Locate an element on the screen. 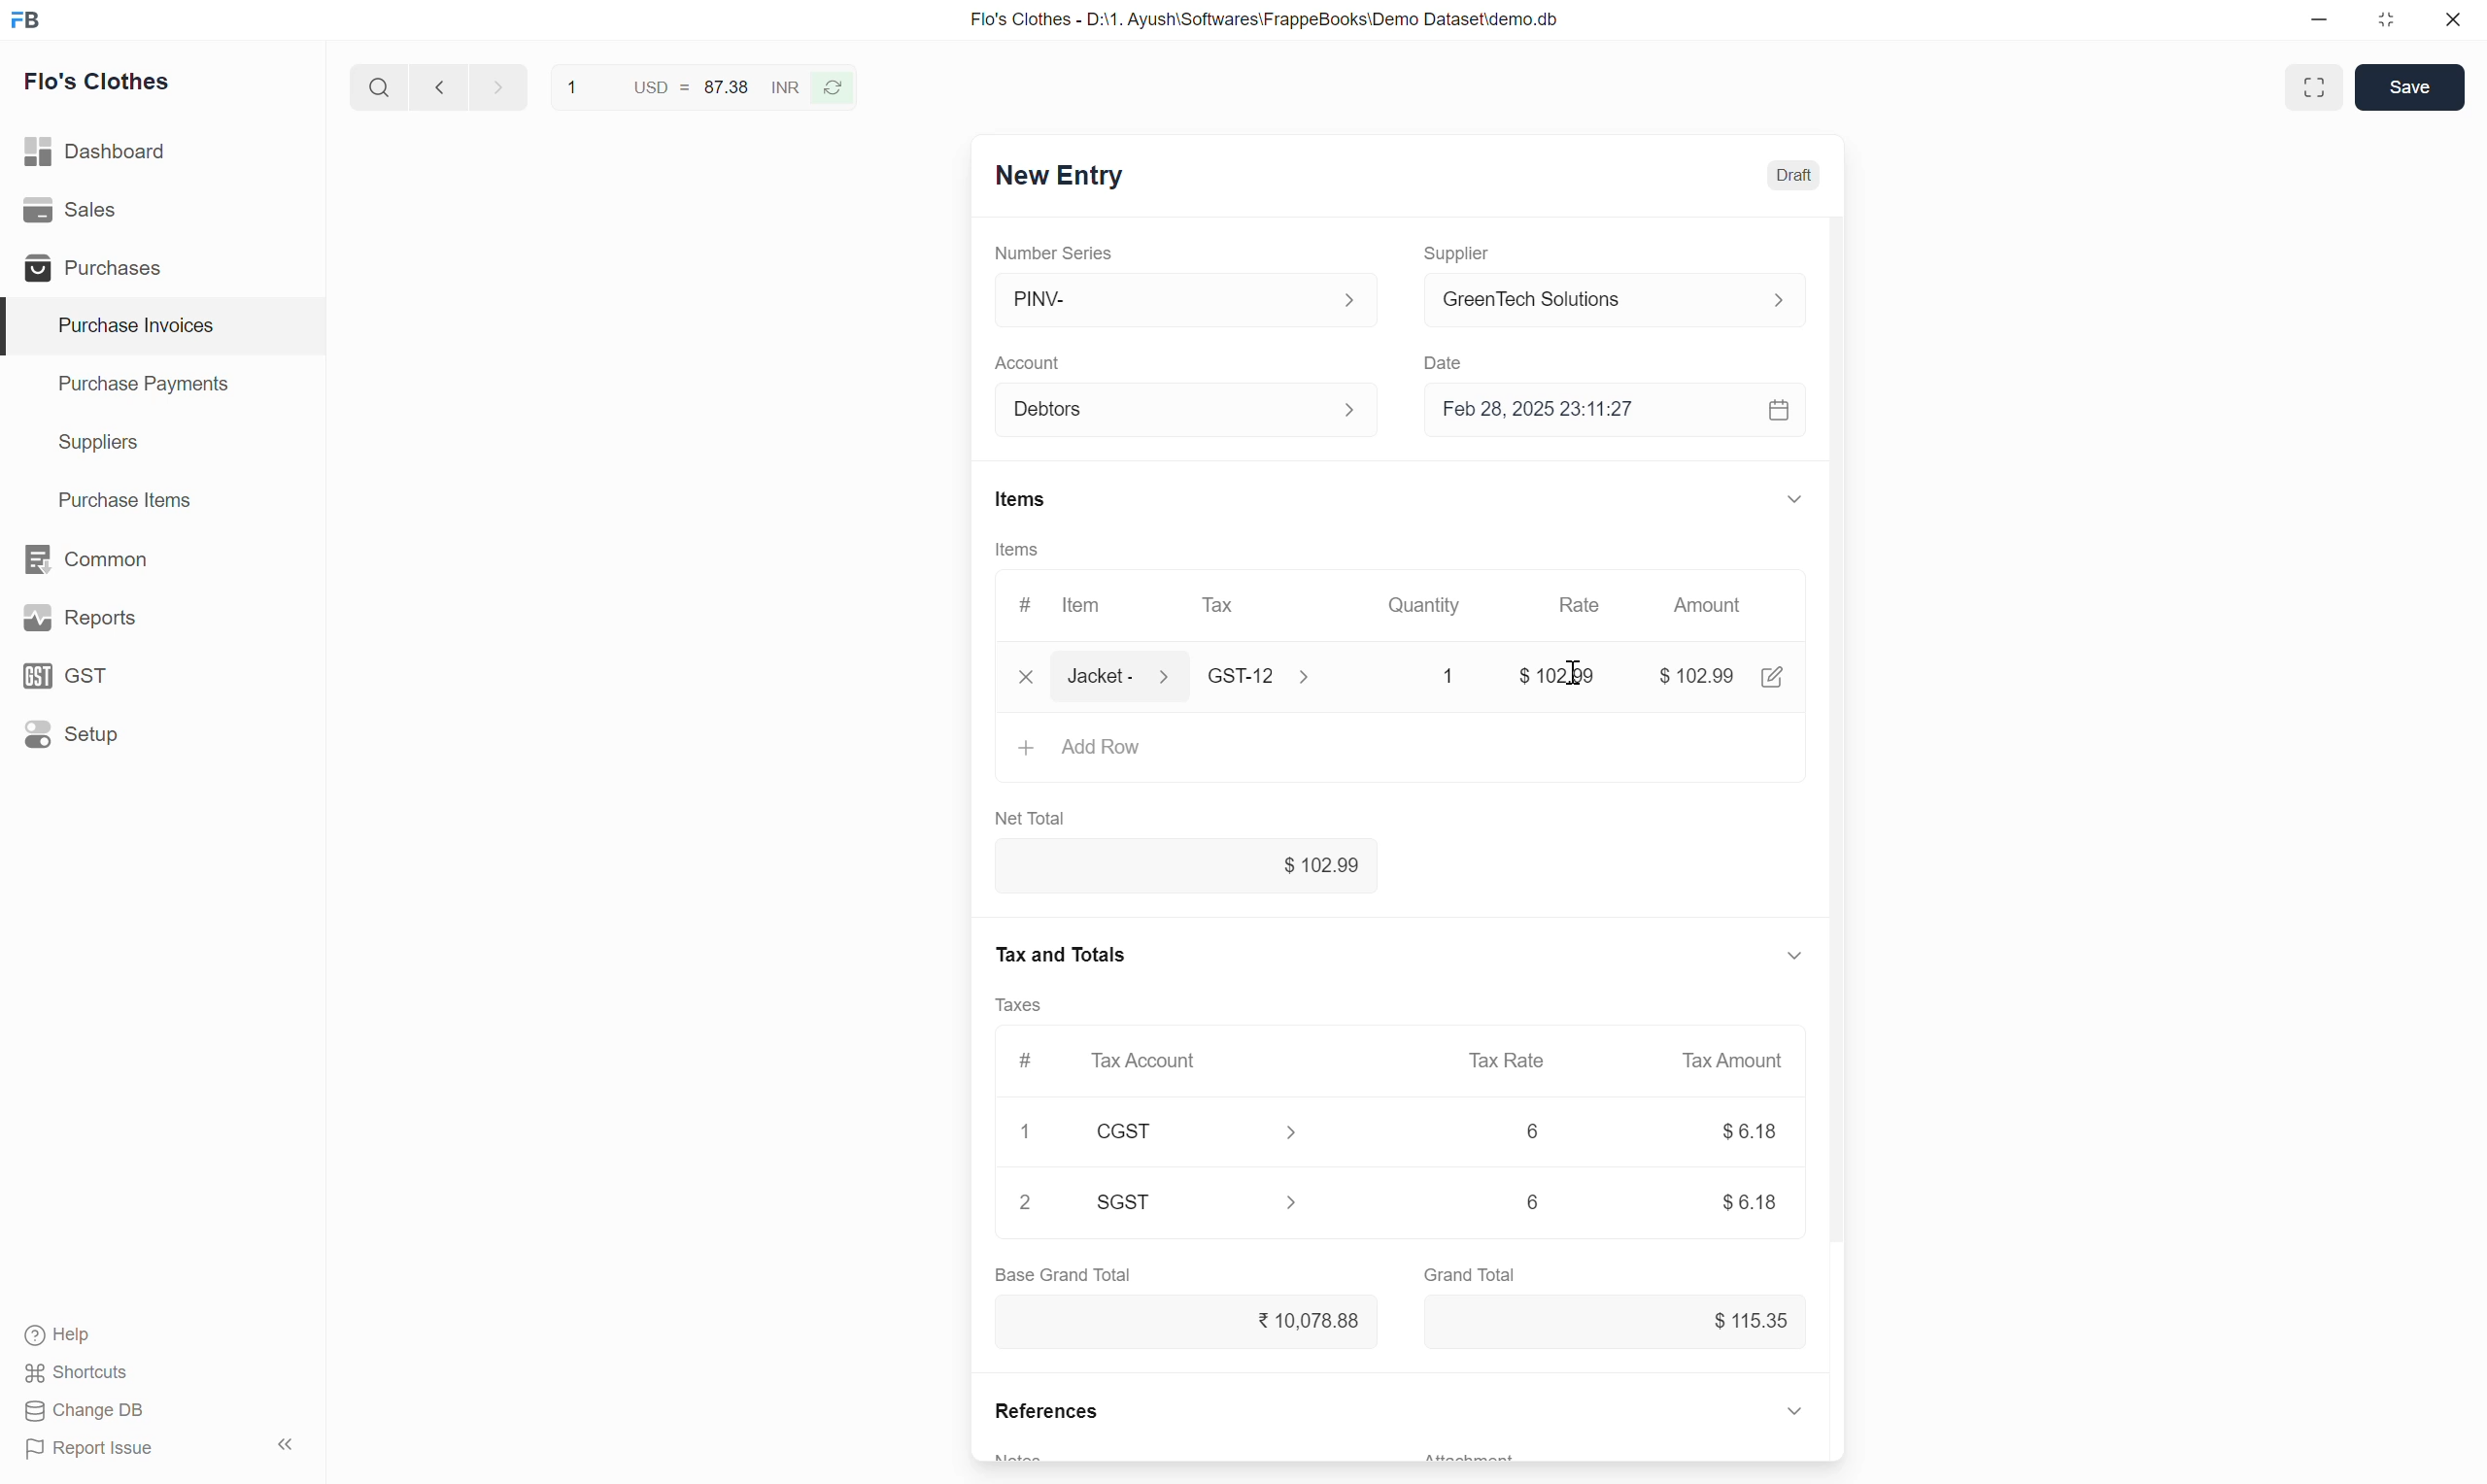 Image resolution: width=2487 pixels, height=1484 pixels. Grand Total is located at coordinates (1470, 1275).